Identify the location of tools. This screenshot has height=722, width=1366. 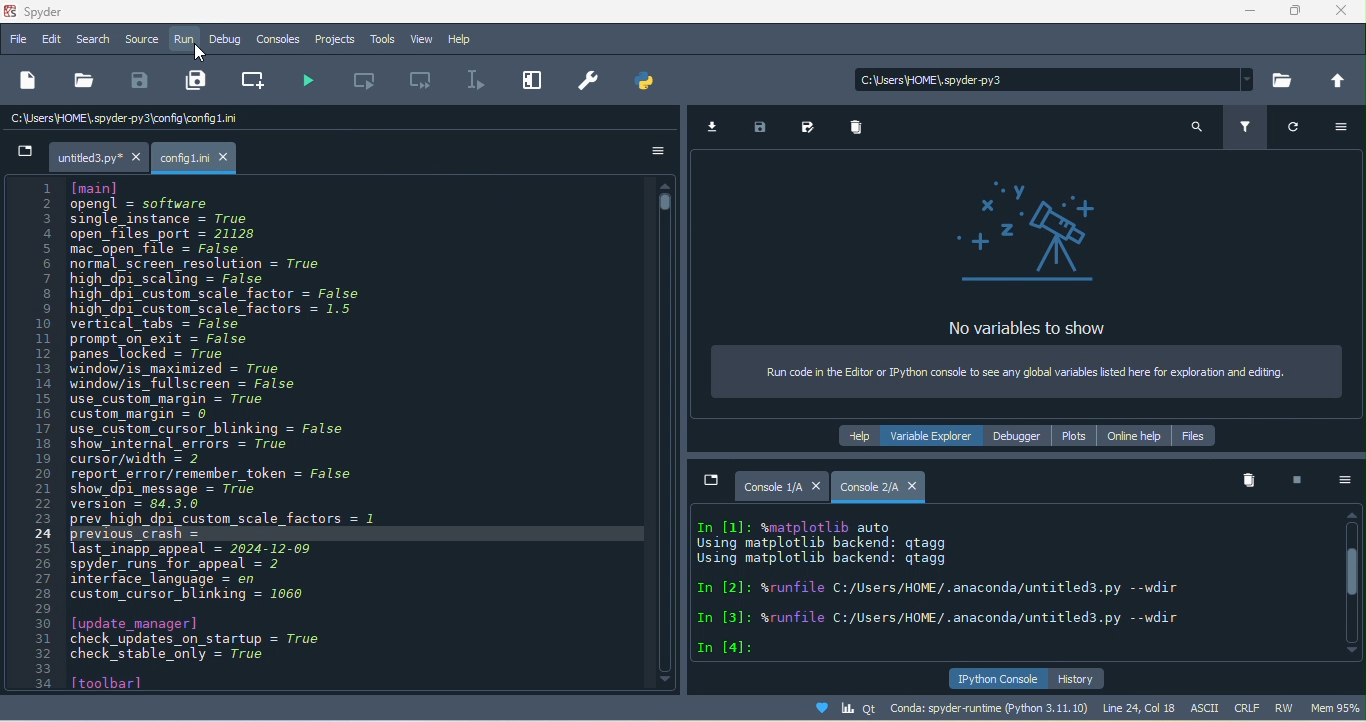
(386, 40).